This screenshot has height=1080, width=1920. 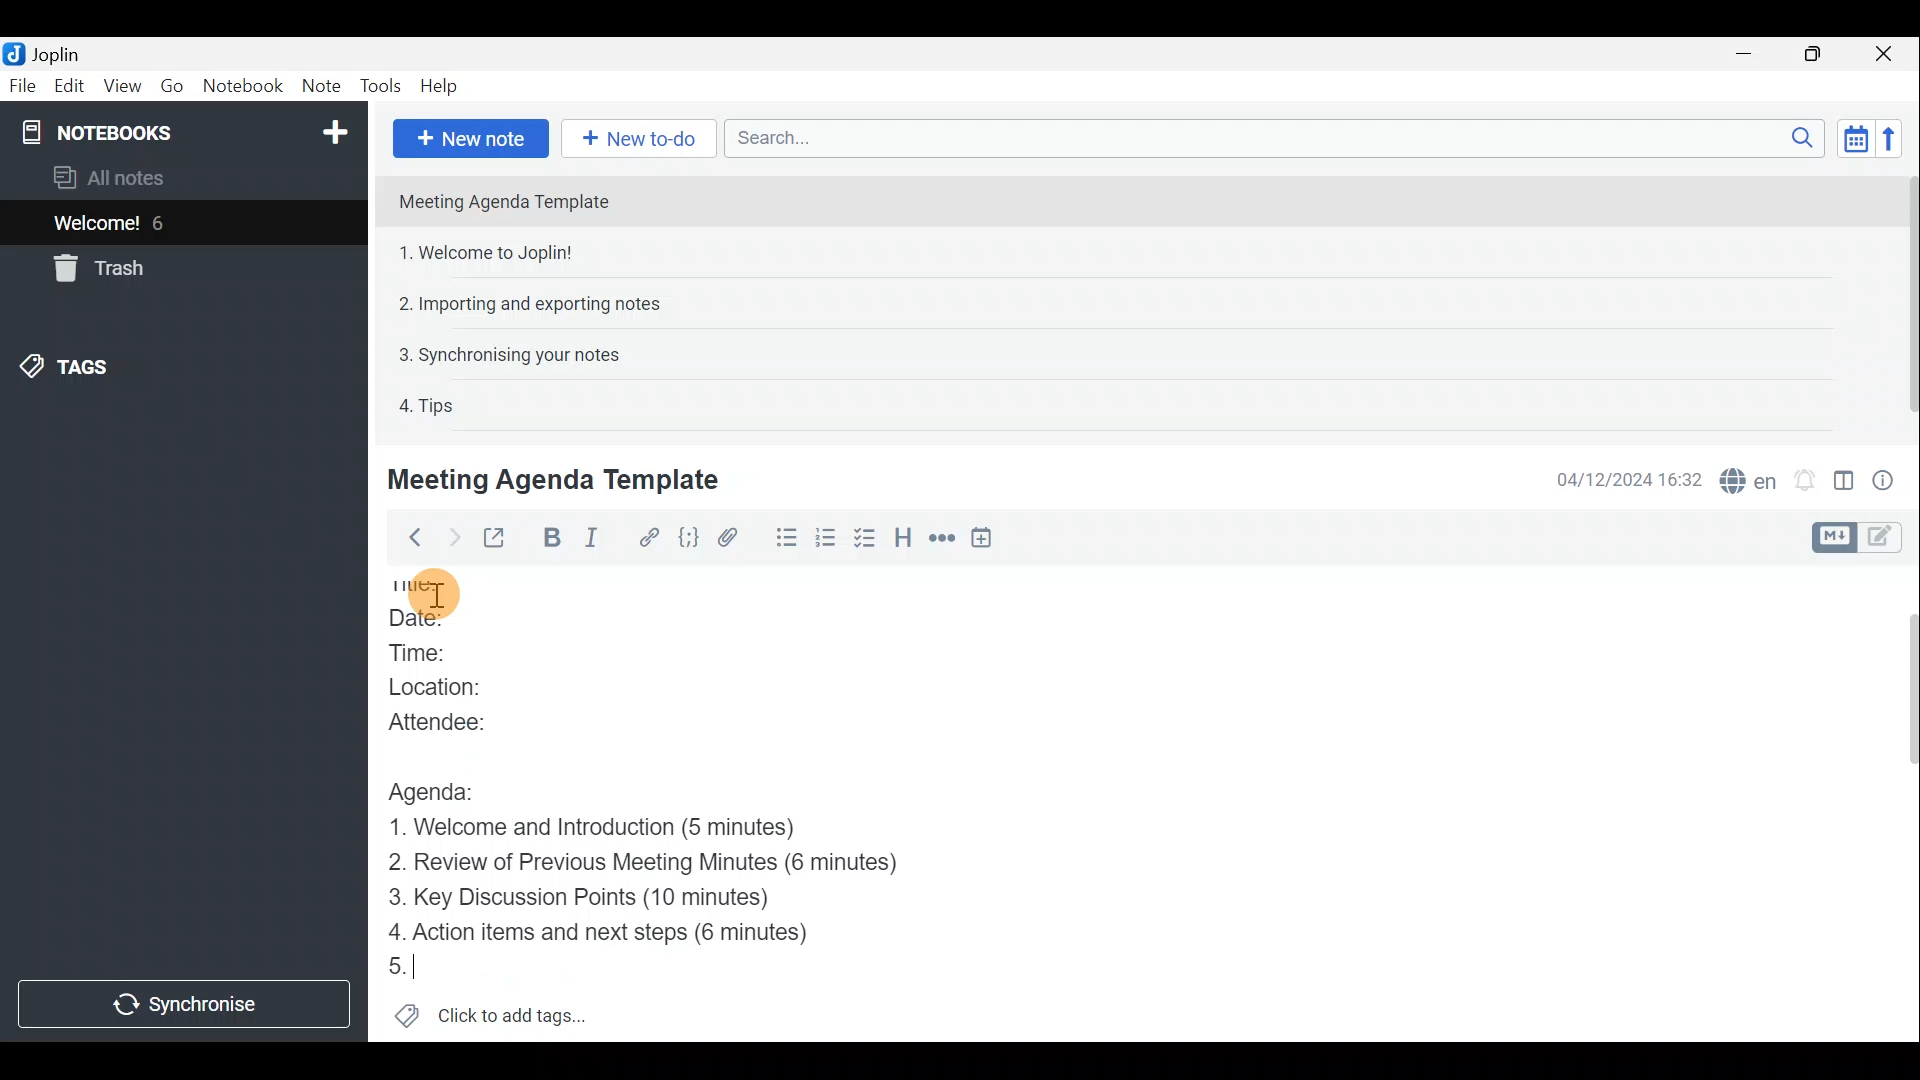 I want to click on Click to add tags, so click(x=518, y=1011).